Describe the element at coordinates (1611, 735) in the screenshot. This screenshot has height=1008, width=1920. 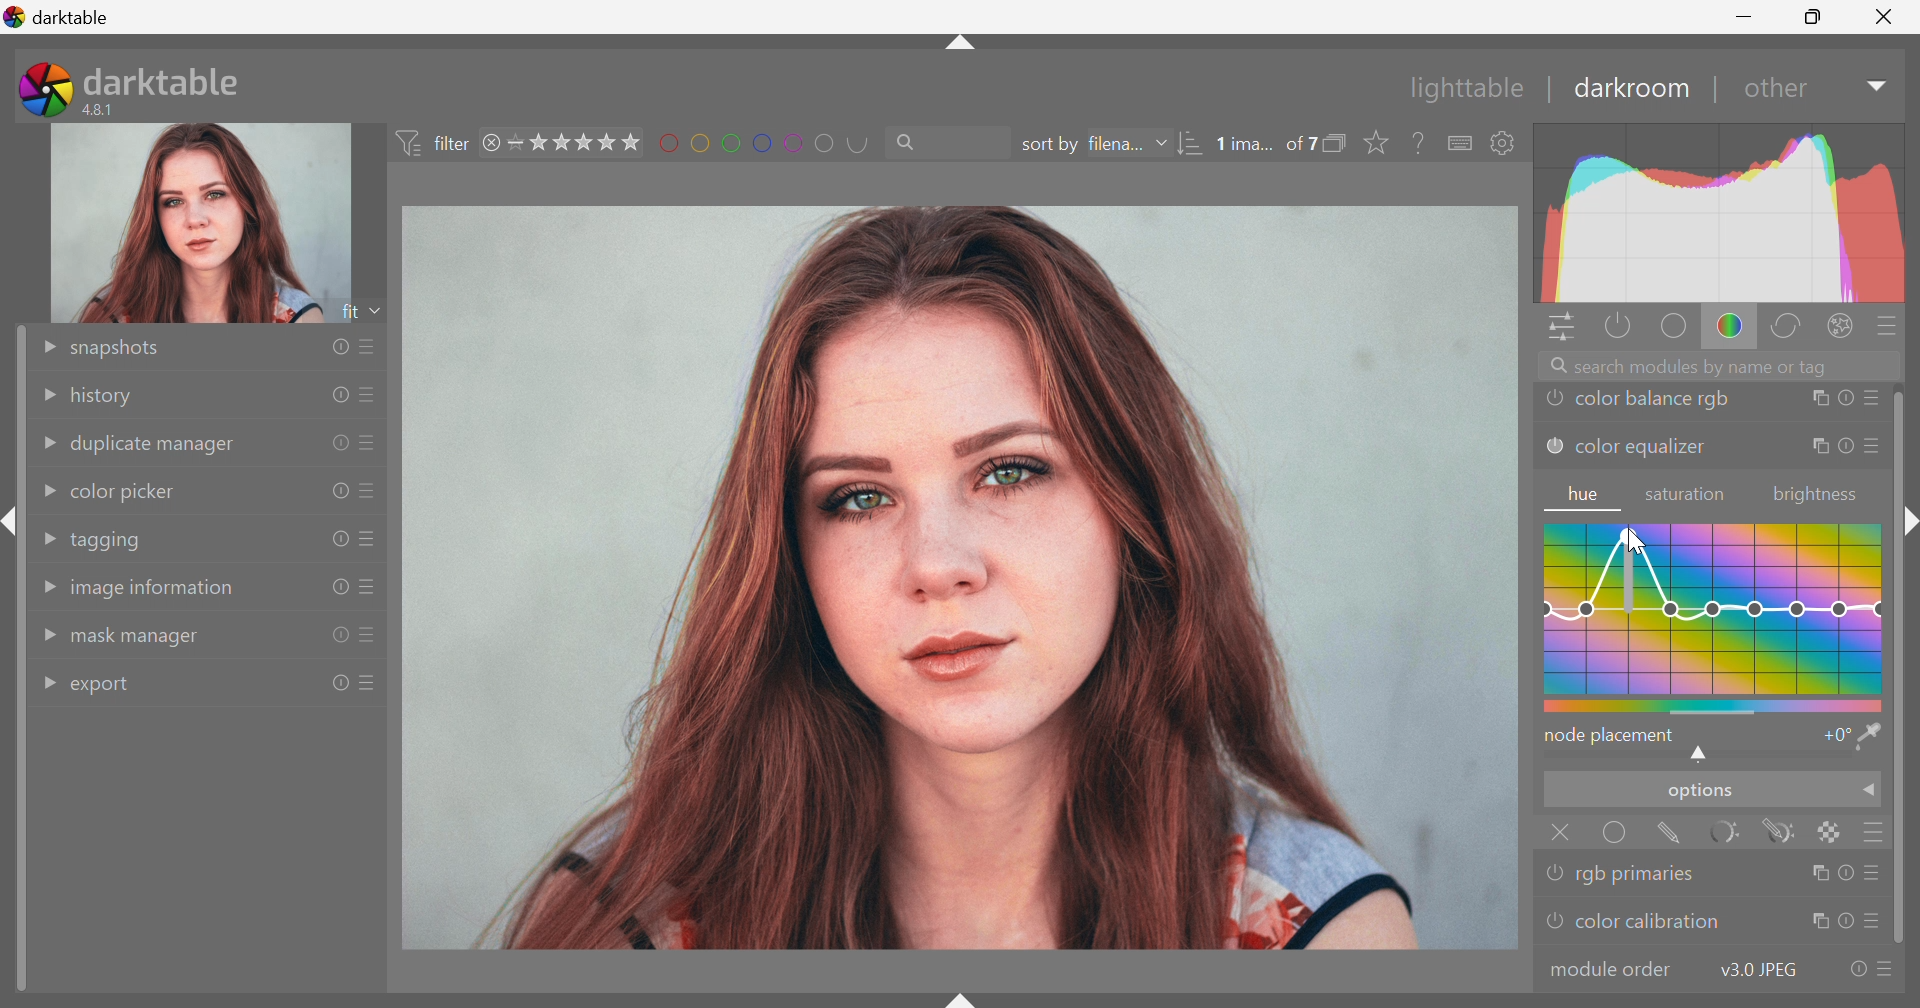
I see `node placement` at that location.